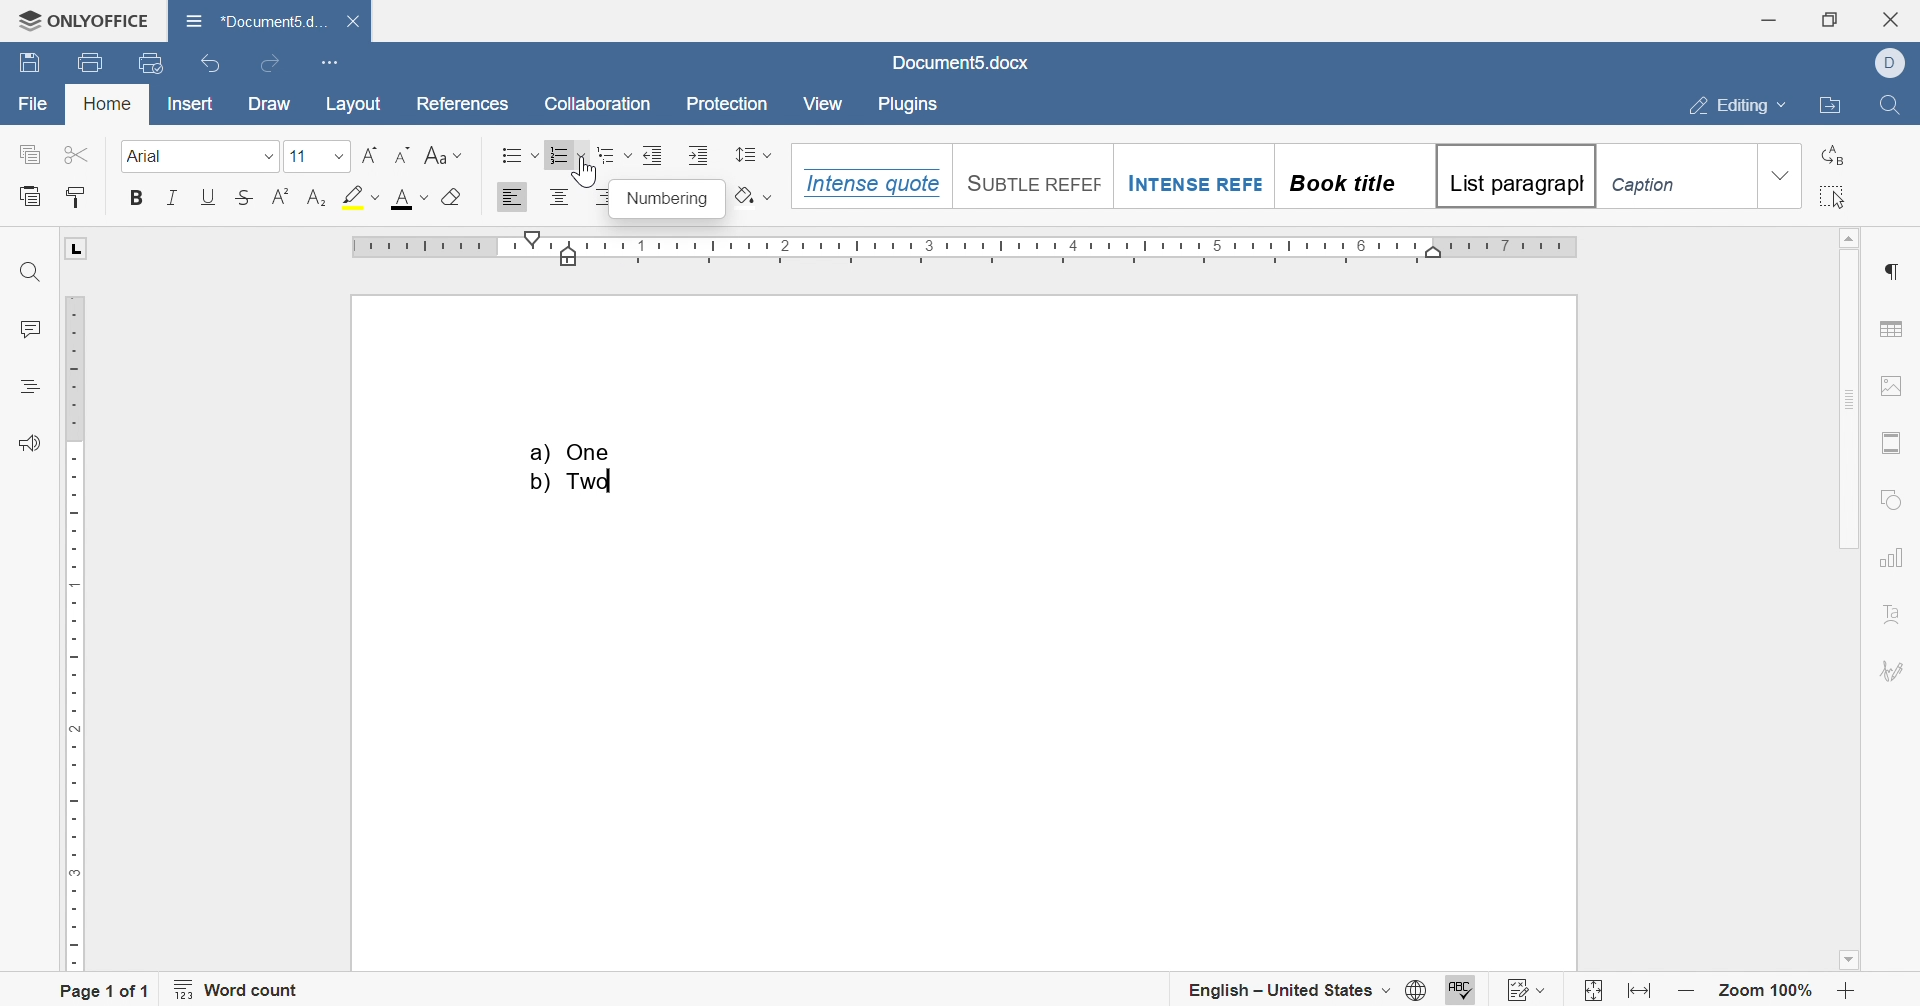 This screenshot has height=1006, width=1920. What do you see at coordinates (1893, 614) in the screenshot?
I see `text art` at bounding box center [1893, 614].